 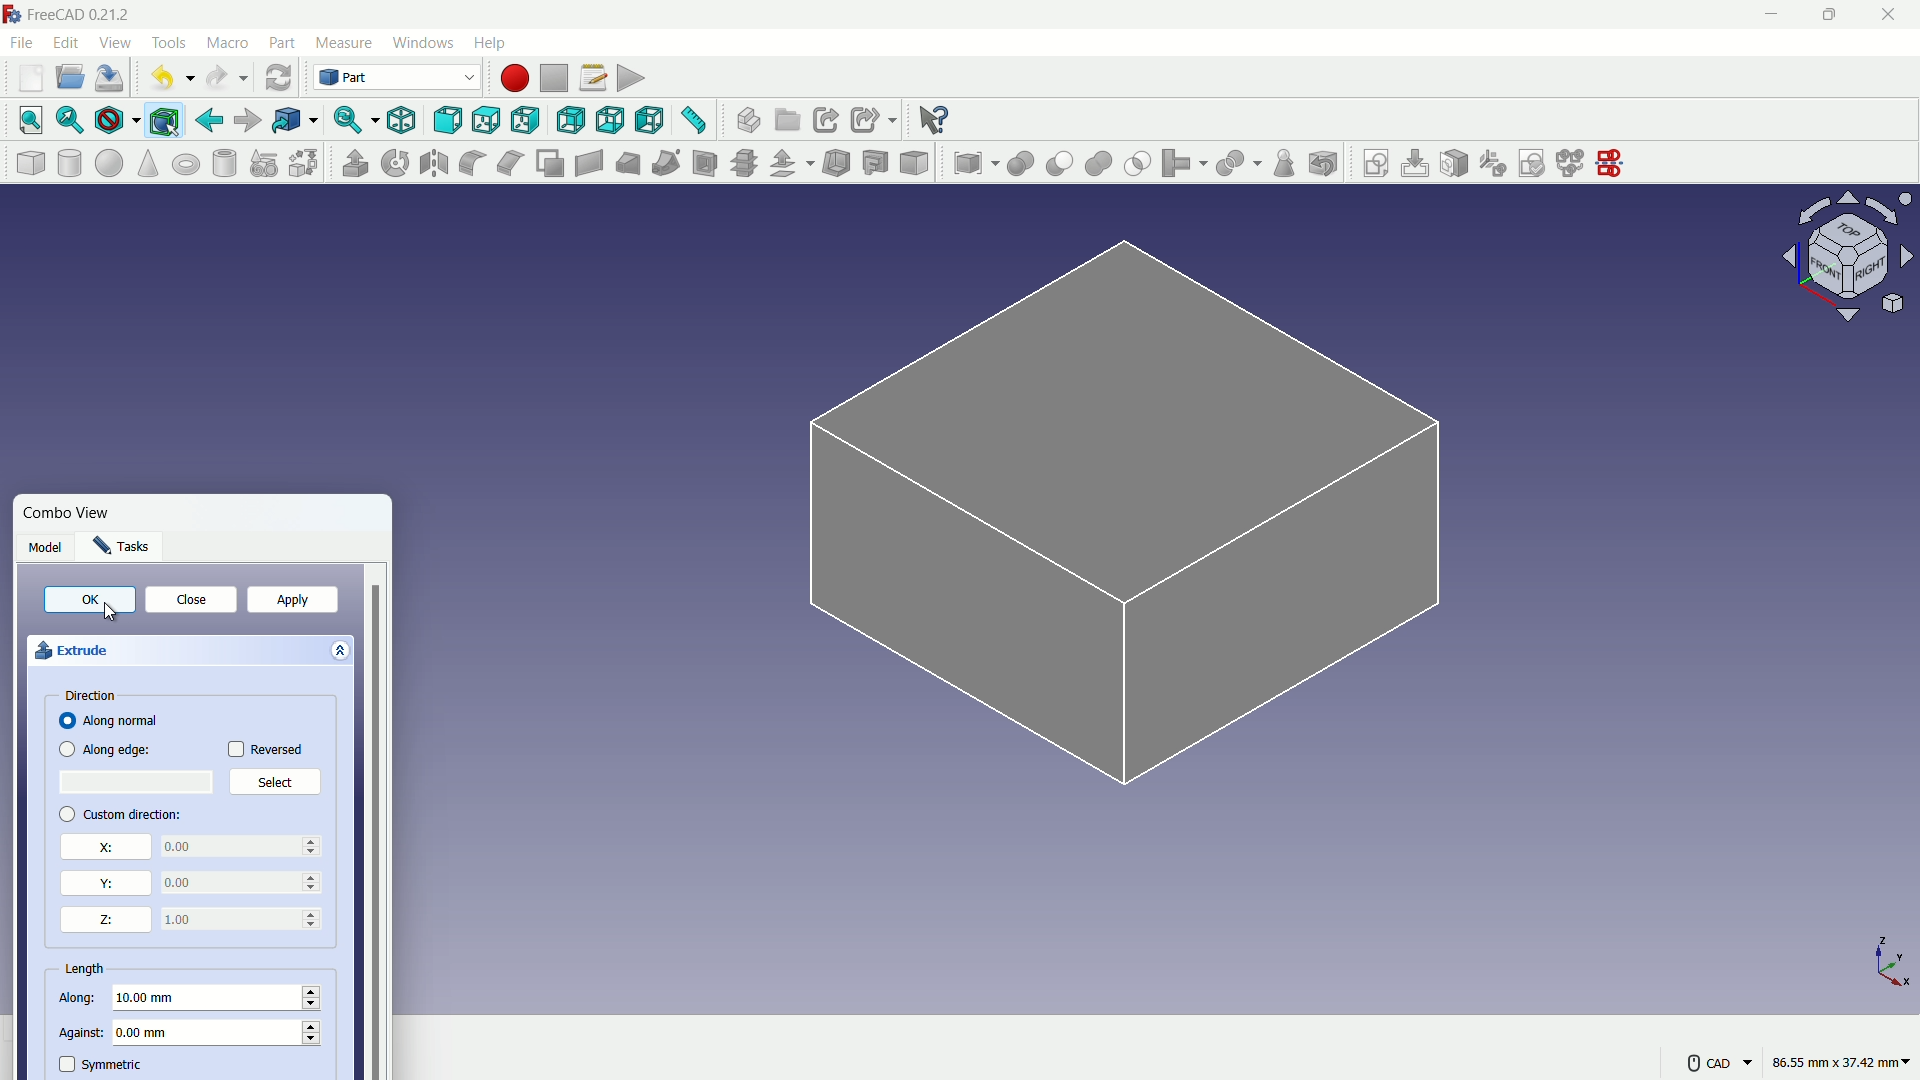 What do you see at coordinates (175, 78) in the screenshot?
I see `undo` at bounding box center [175, 78].